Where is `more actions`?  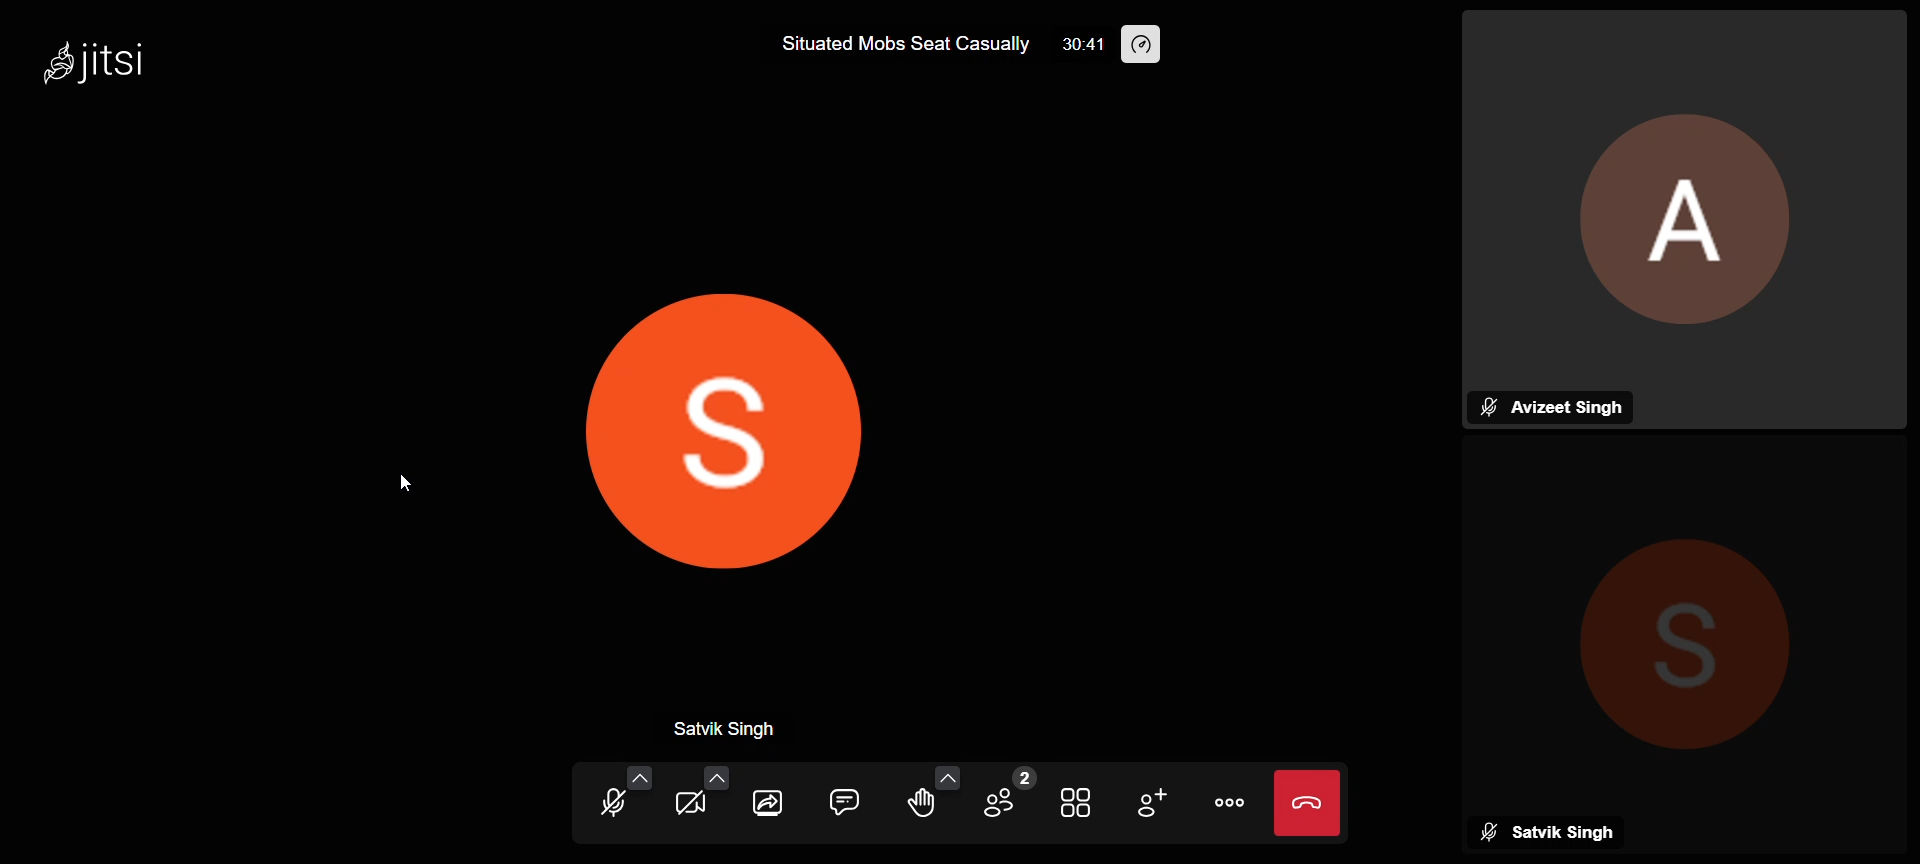 more actions is located at coordinates (1231, 799).